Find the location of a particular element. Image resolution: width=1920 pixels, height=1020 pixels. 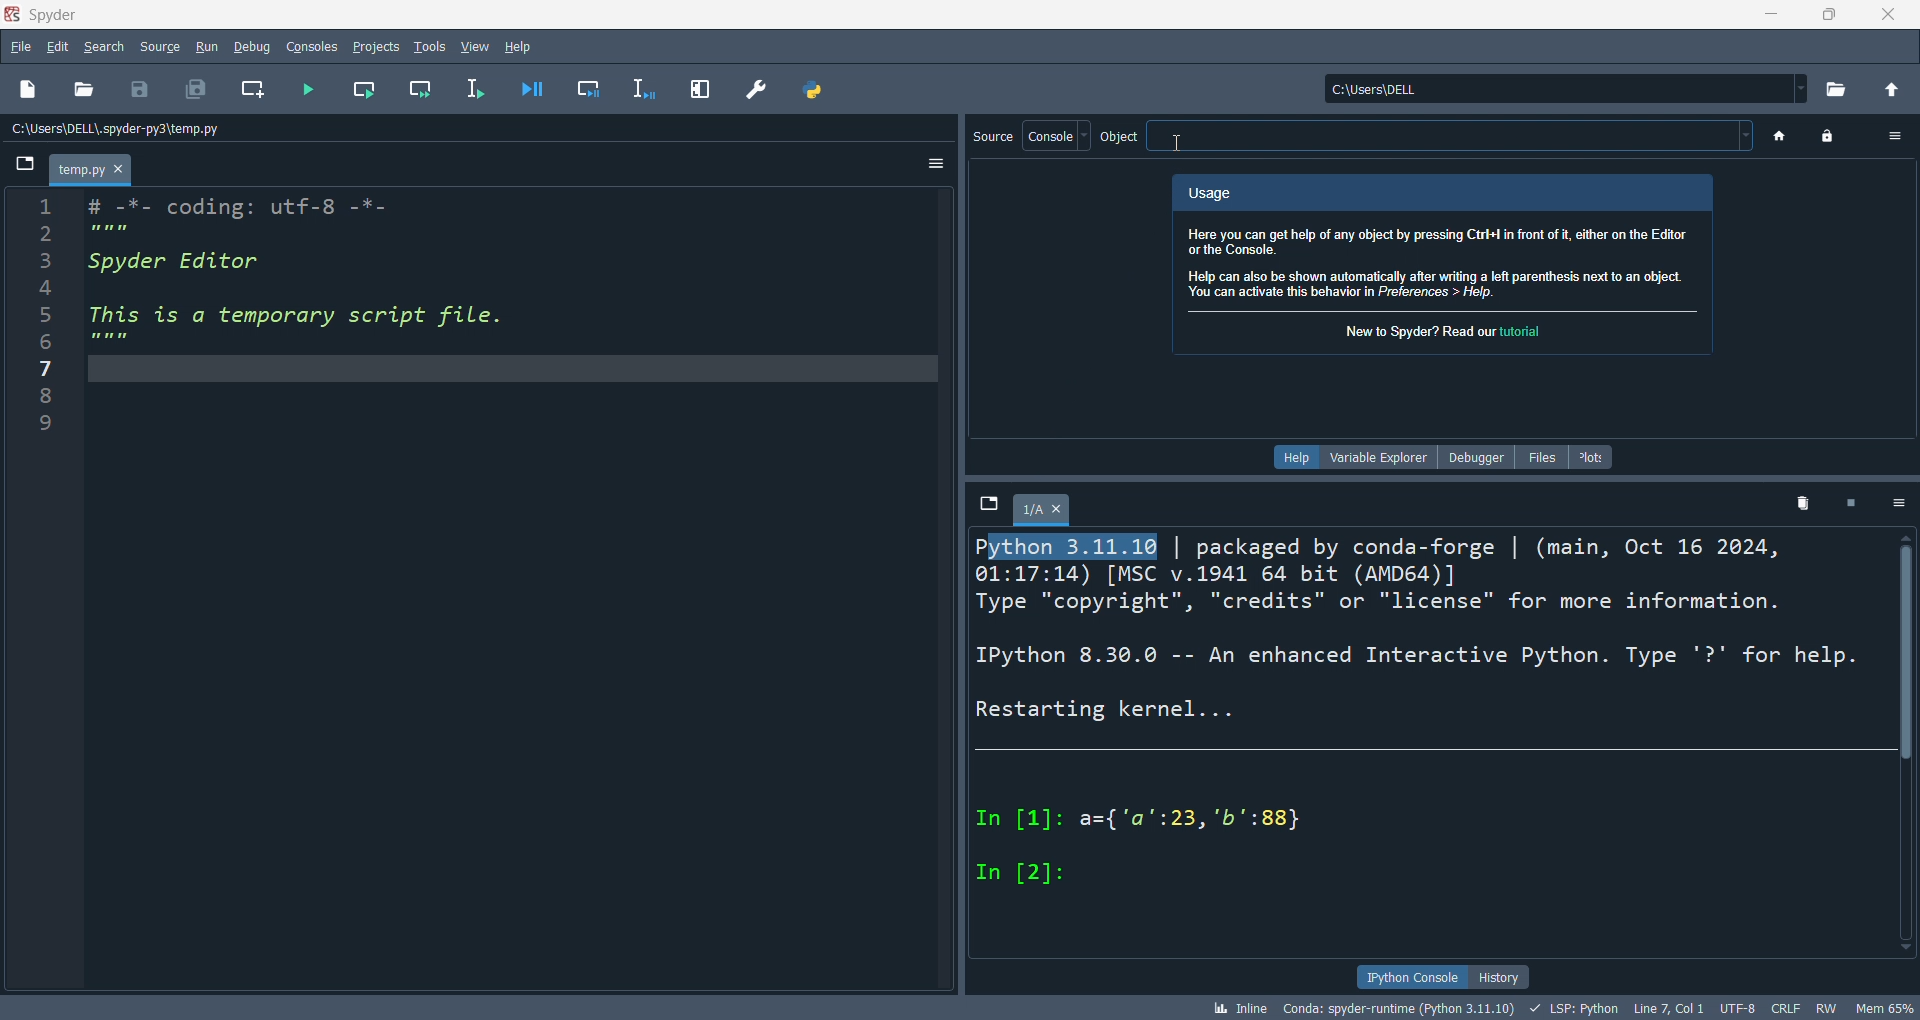

close kernel is located at coordinates (1841, 503).